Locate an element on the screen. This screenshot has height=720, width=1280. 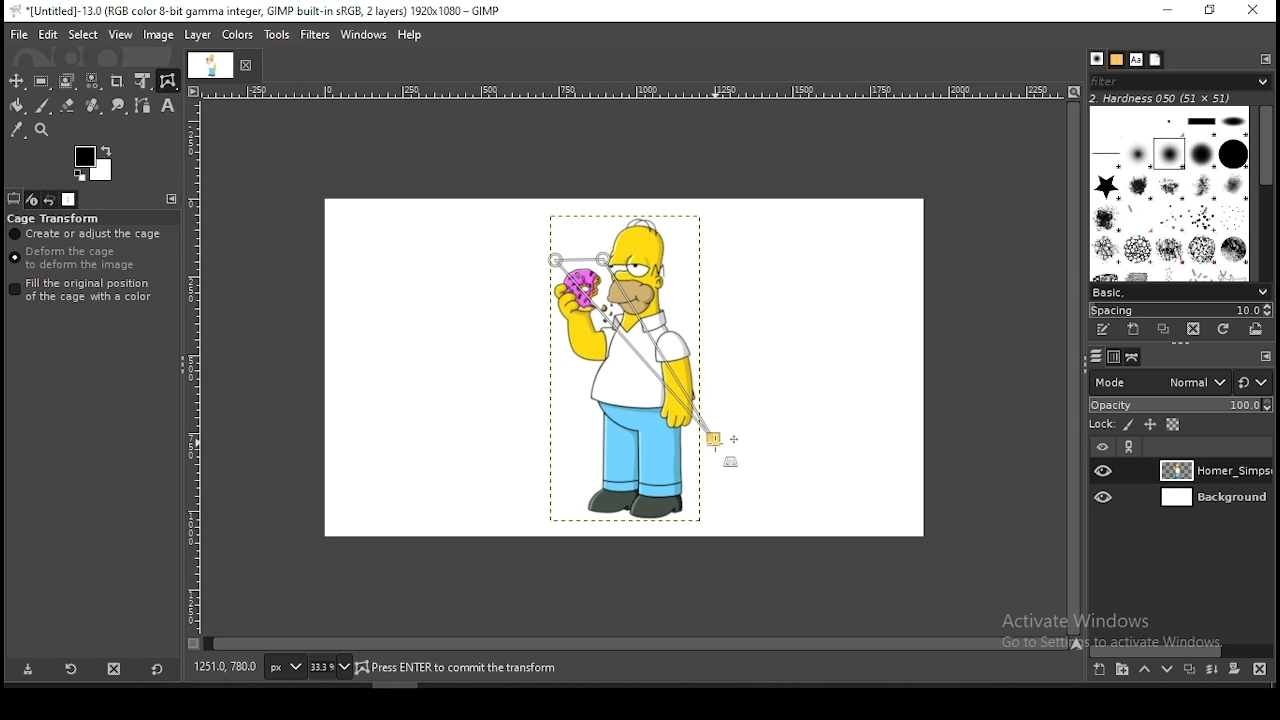
minimize is located at coordinates (1168, 11).